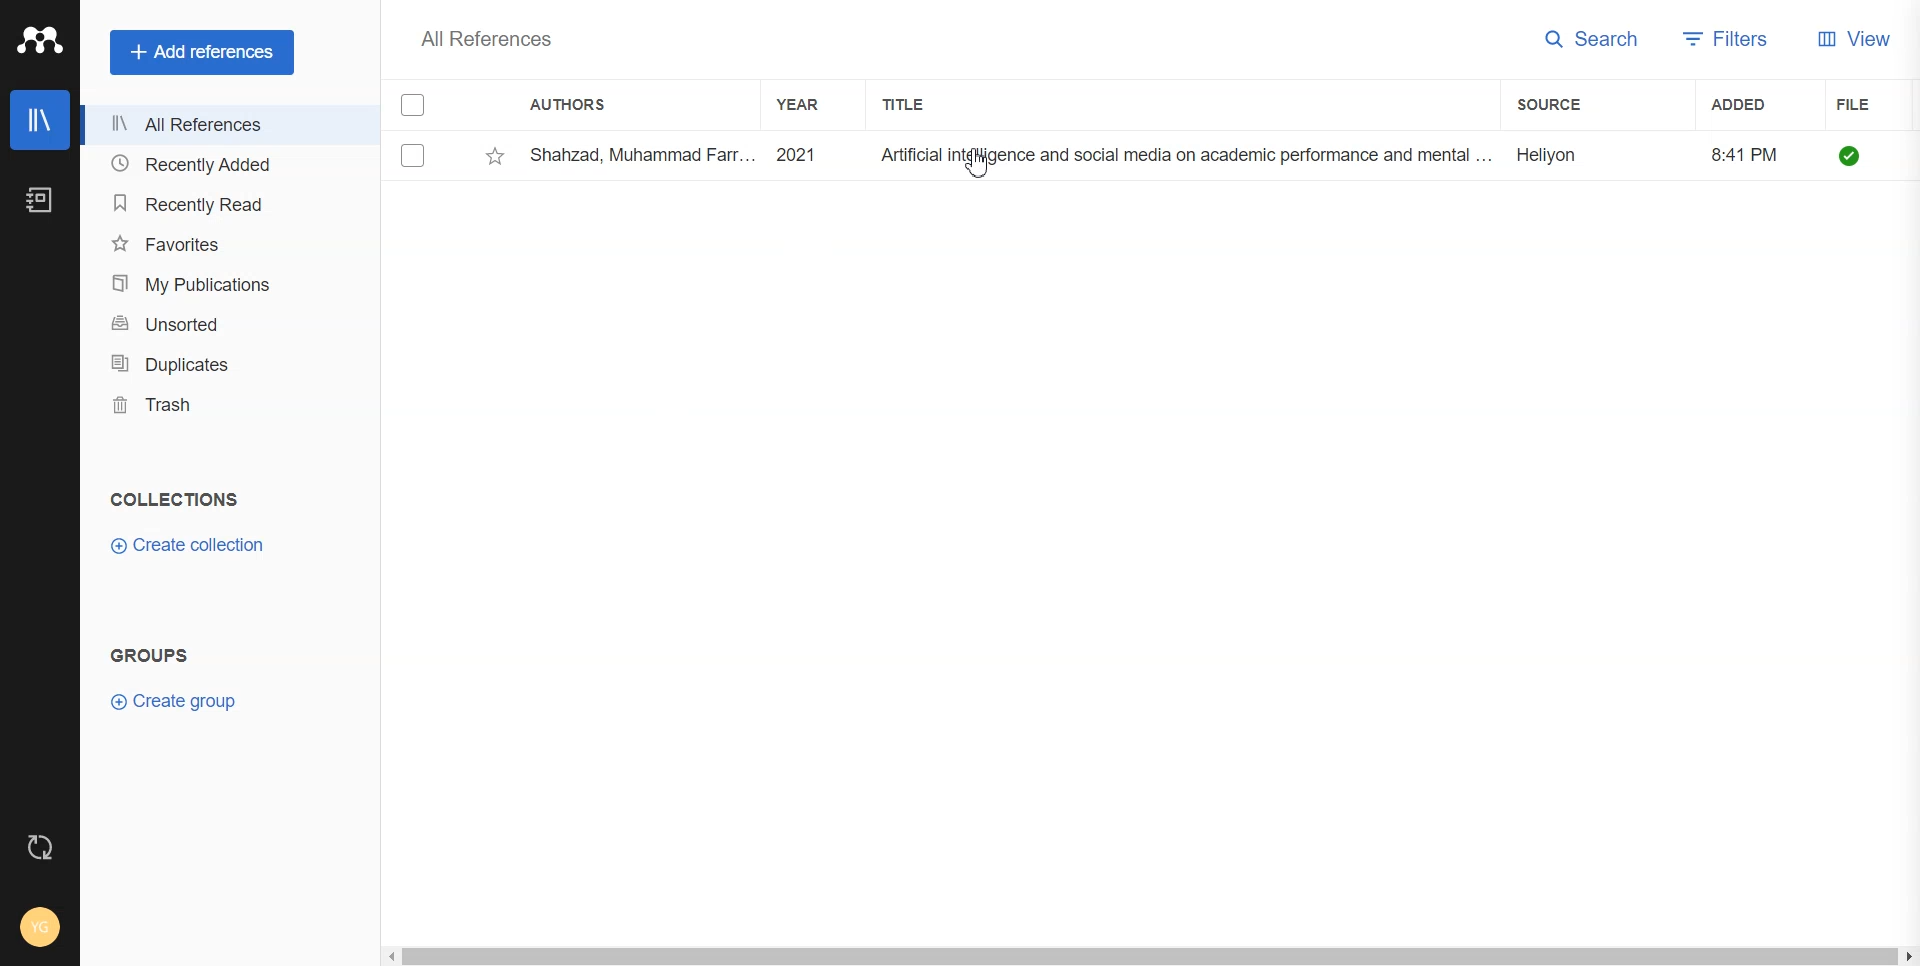 The image size is (1920, 966). Describe the element at coordinates (810, 153) in the screenshot. I see `2021` at that location.